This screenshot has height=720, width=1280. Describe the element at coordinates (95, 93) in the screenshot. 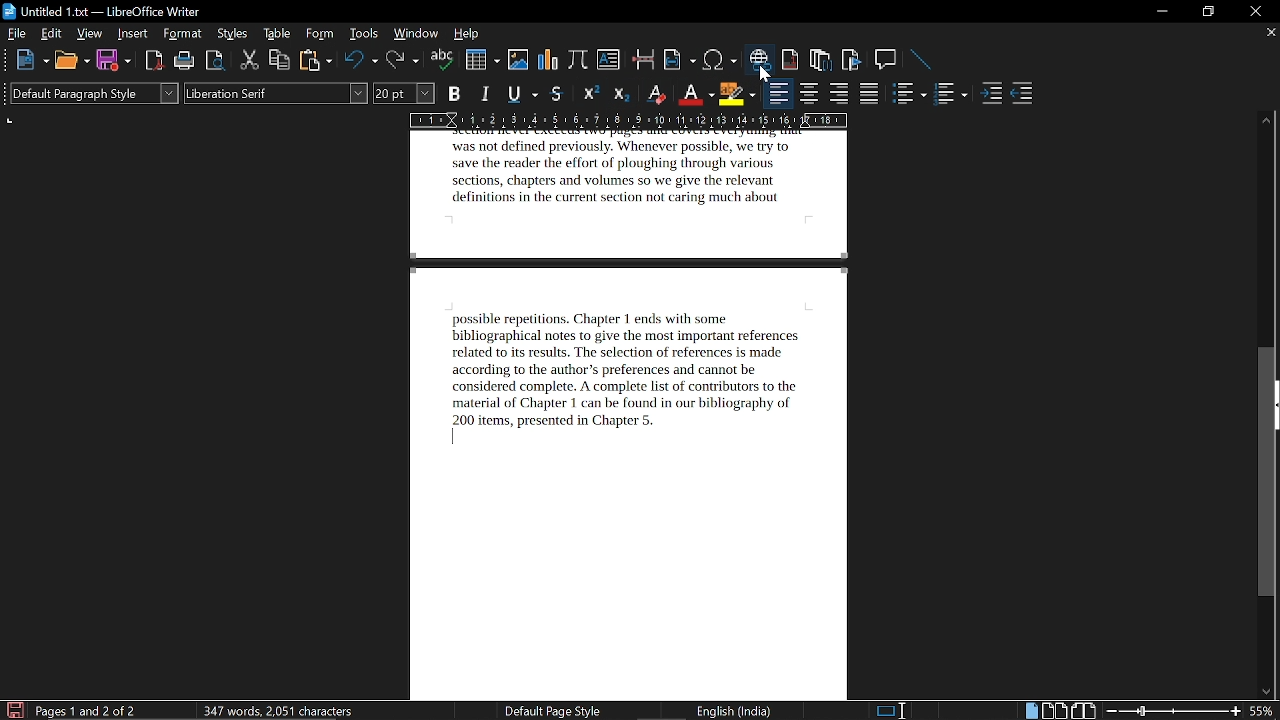

I see `paragraph style` at that location.